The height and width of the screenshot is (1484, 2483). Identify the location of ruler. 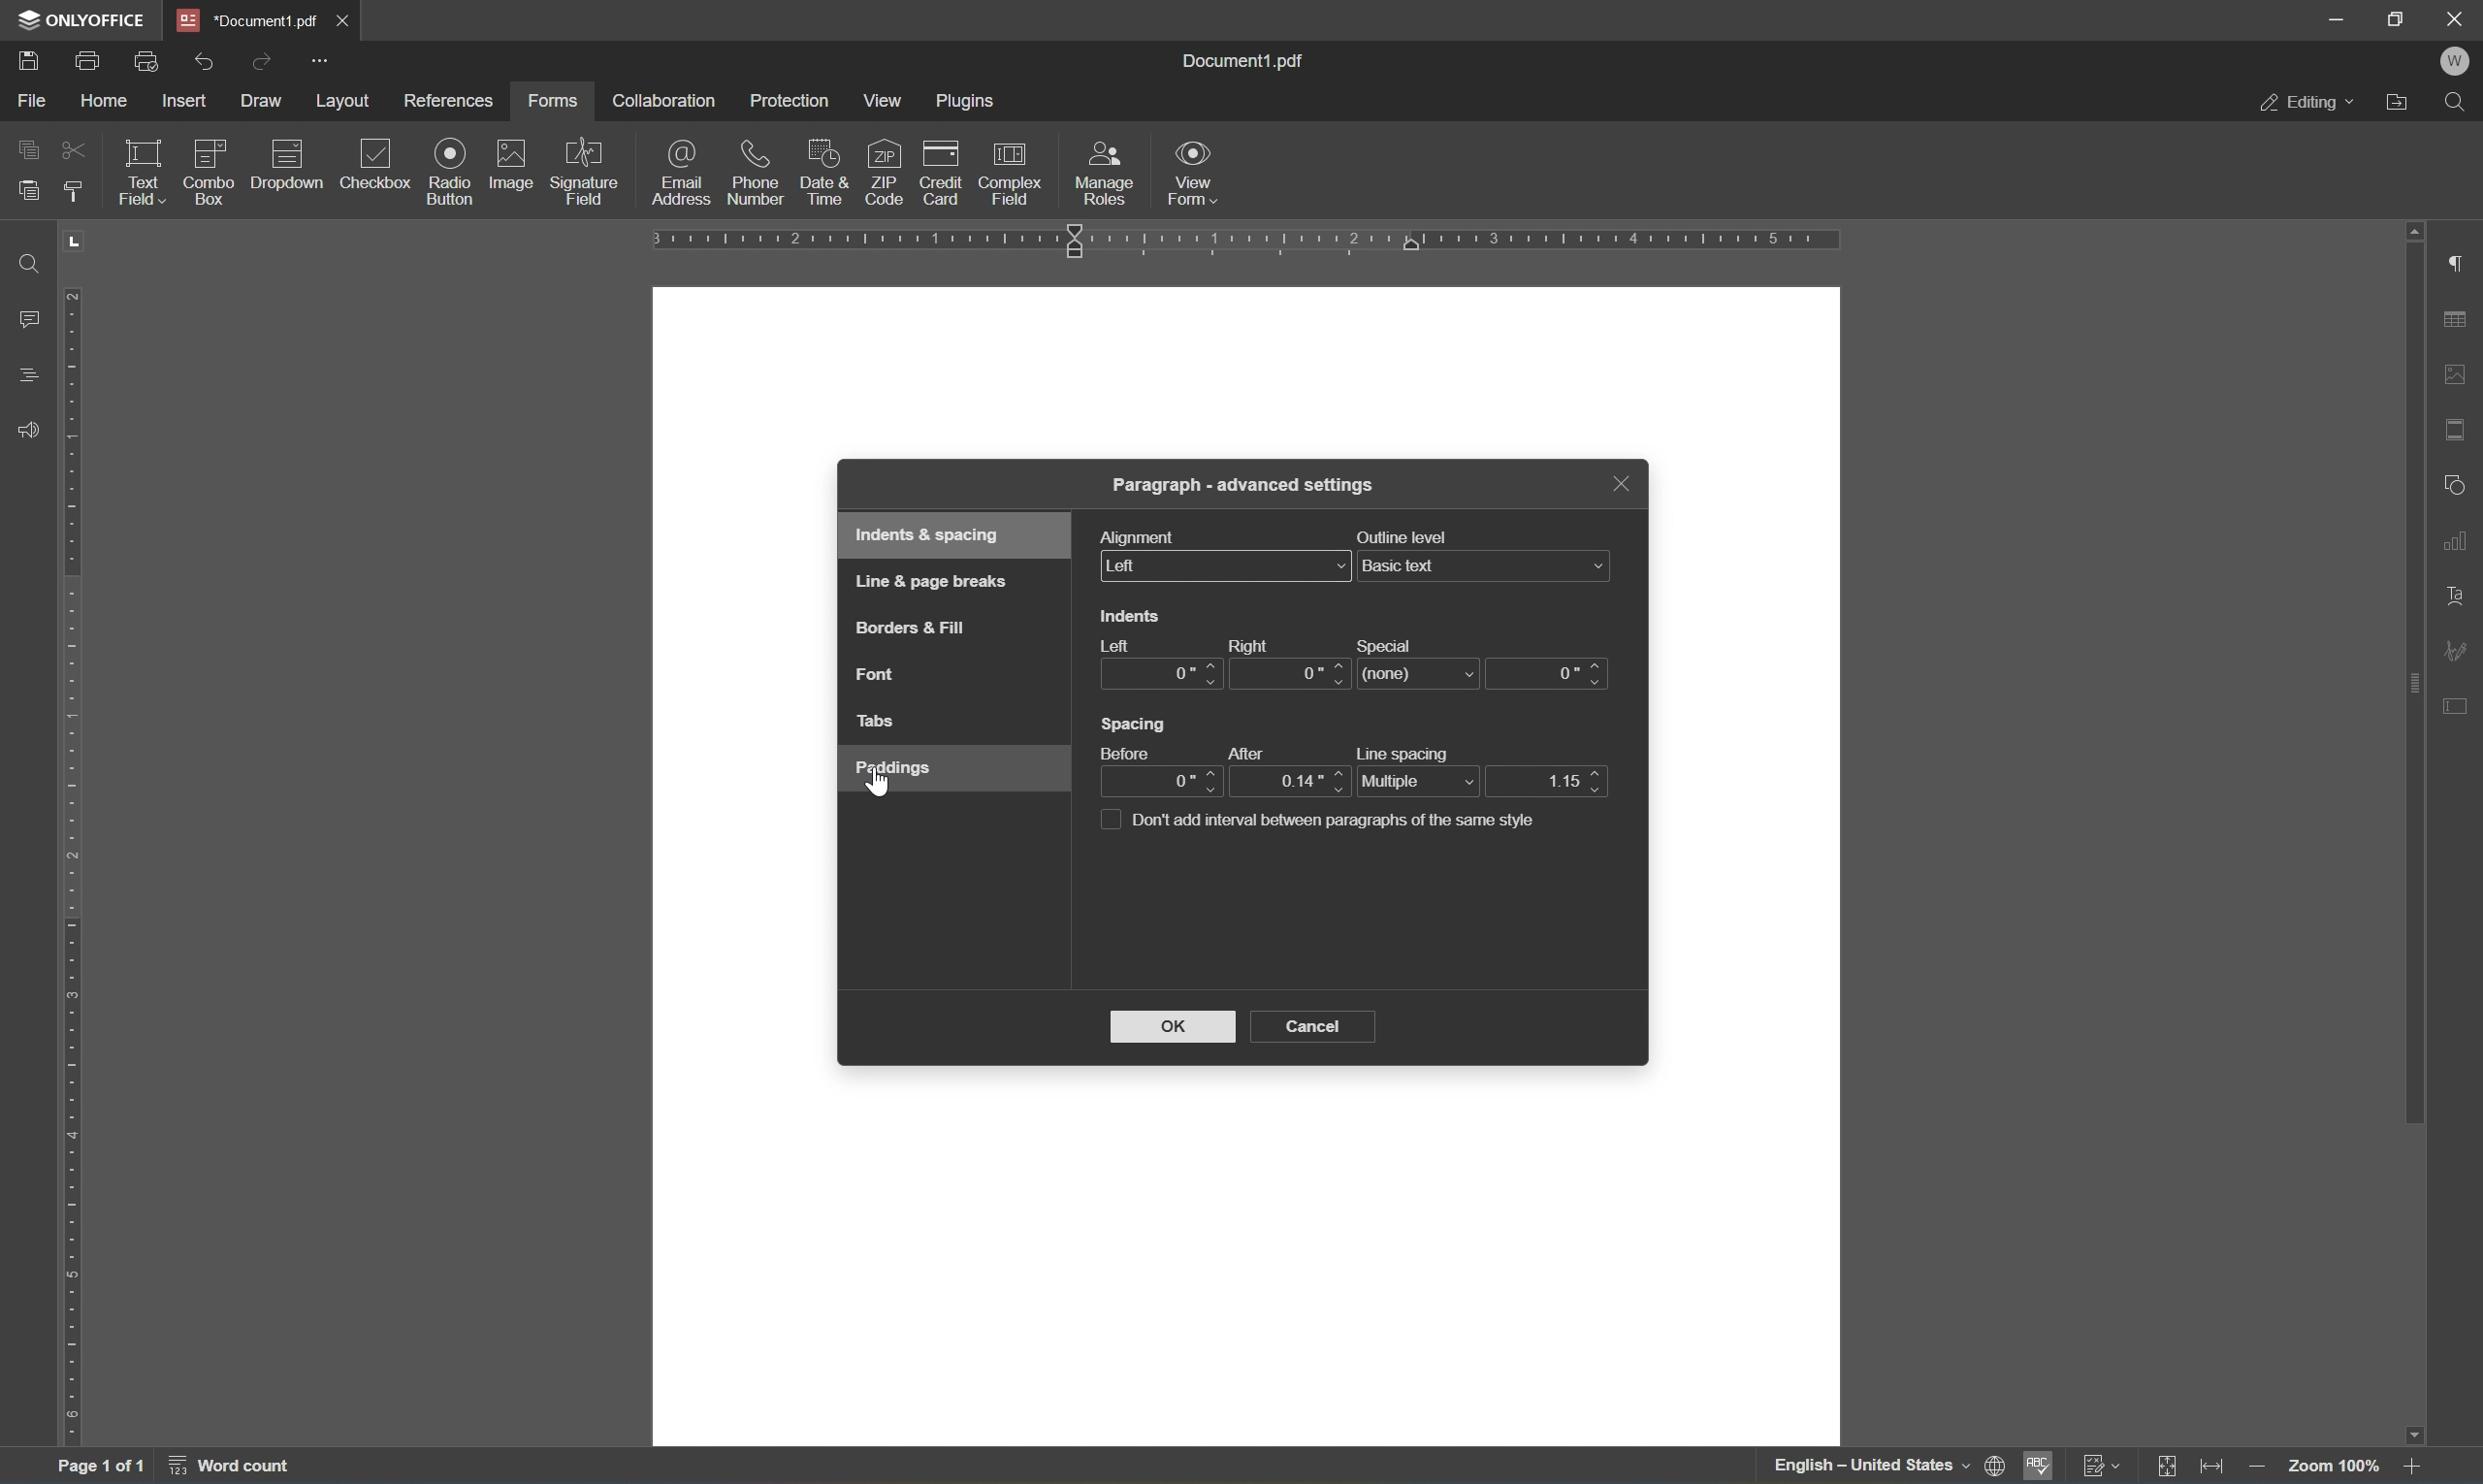
(1246, 244).